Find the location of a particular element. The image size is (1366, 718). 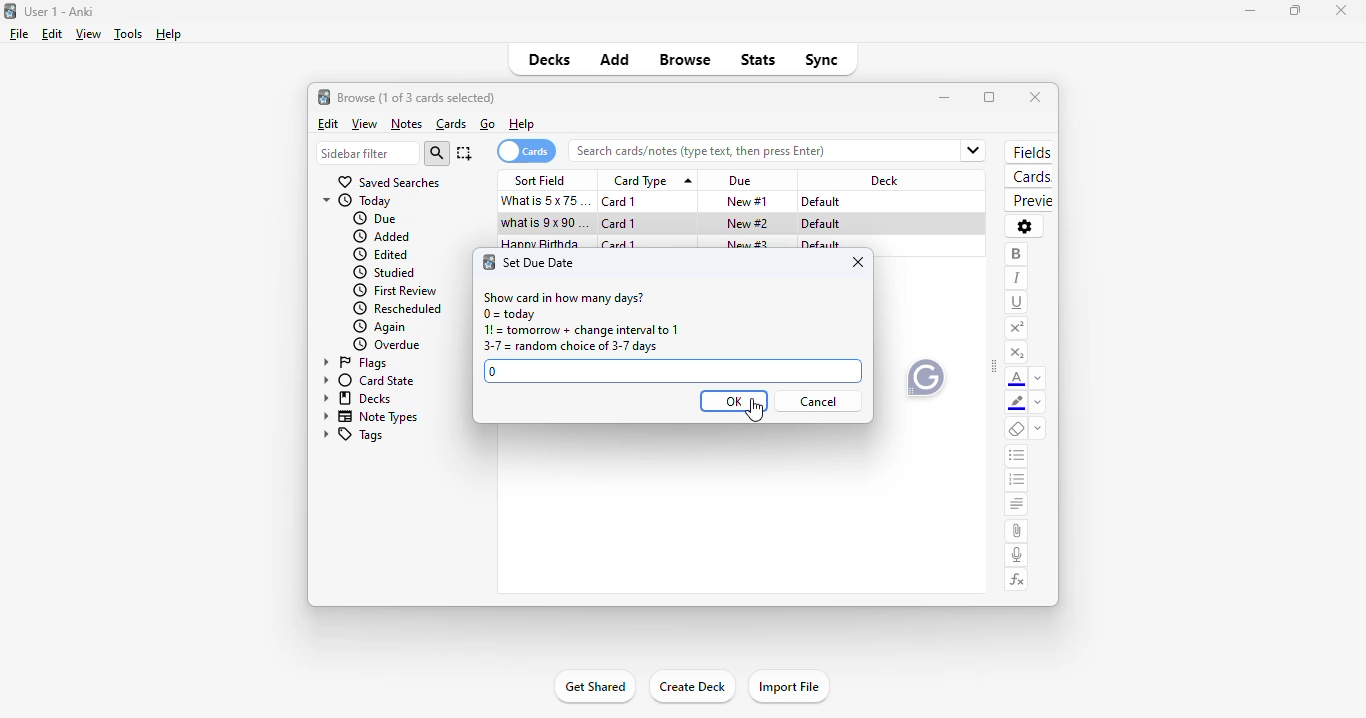

new #2 is located at coordinates (750, 223).